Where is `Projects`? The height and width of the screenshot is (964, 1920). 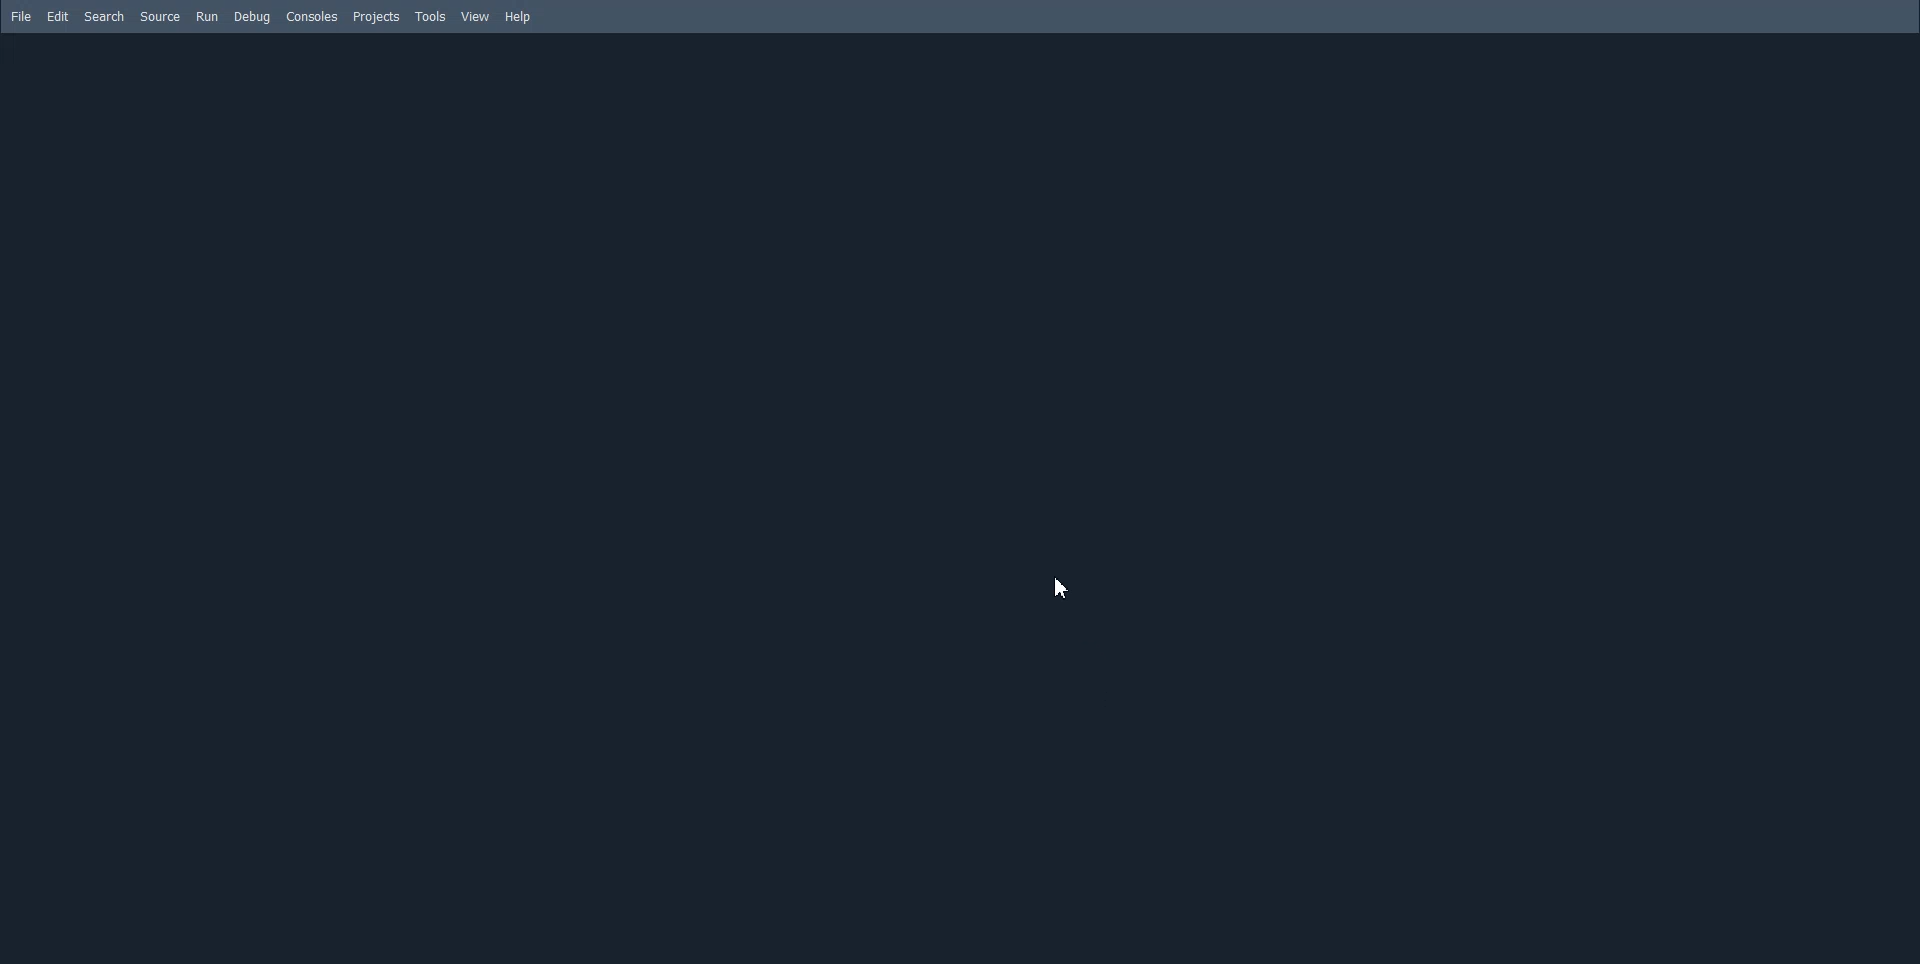
Projects is located at coordinates (379, 18).